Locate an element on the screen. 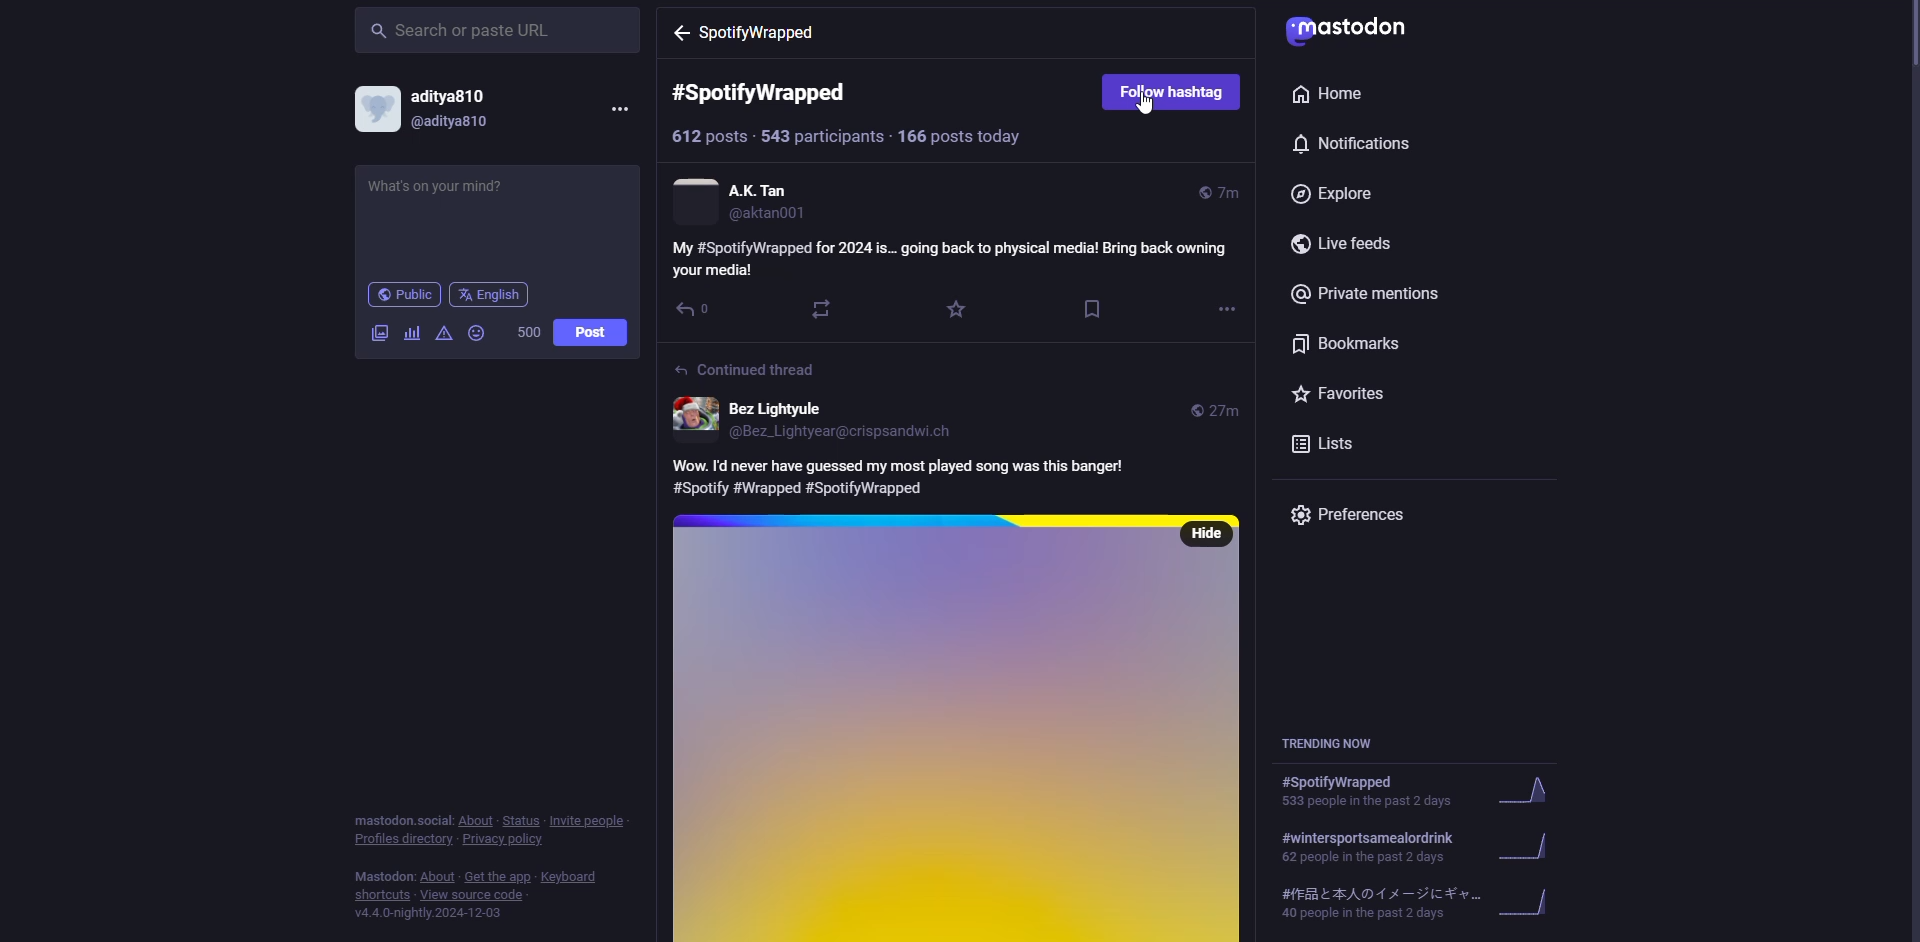  trending  is located at coordinates (1411, 902).